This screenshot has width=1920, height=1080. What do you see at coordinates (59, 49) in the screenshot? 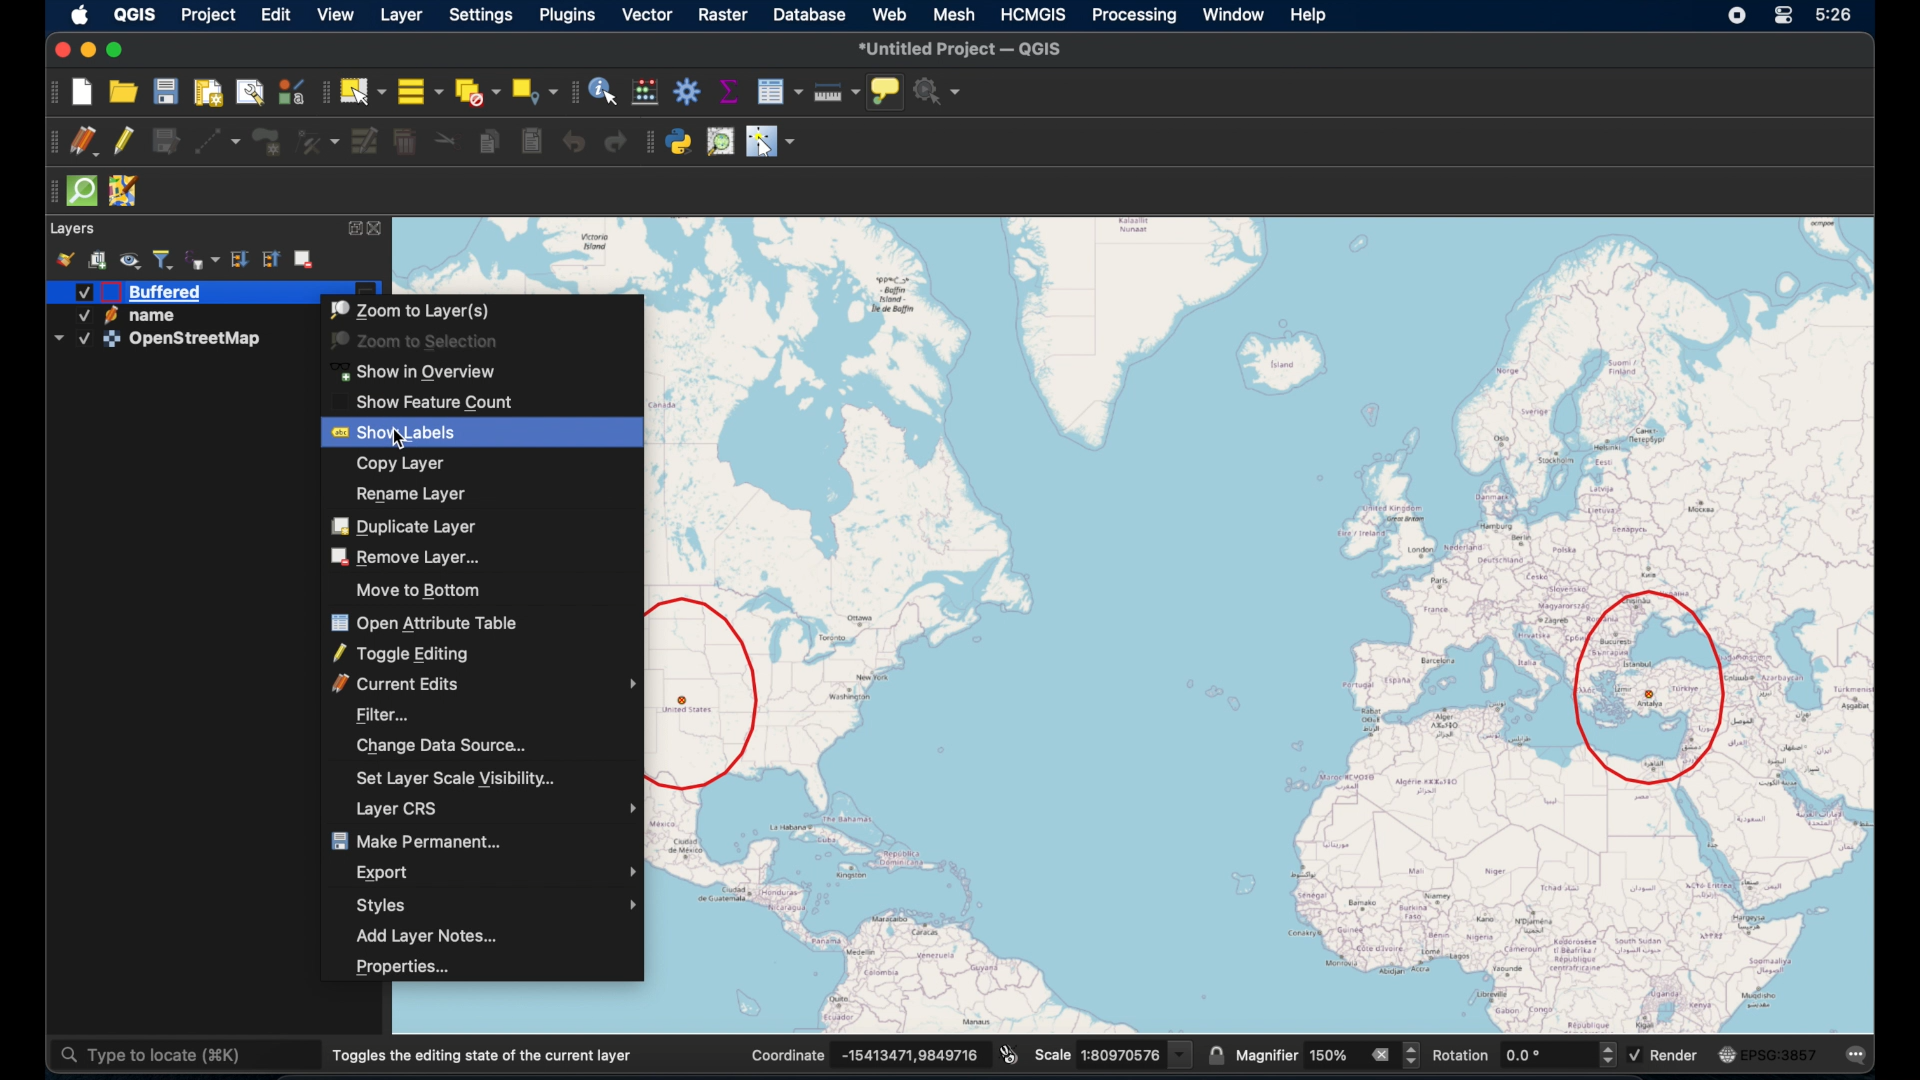
I see `` at bounding box center [59, 49].